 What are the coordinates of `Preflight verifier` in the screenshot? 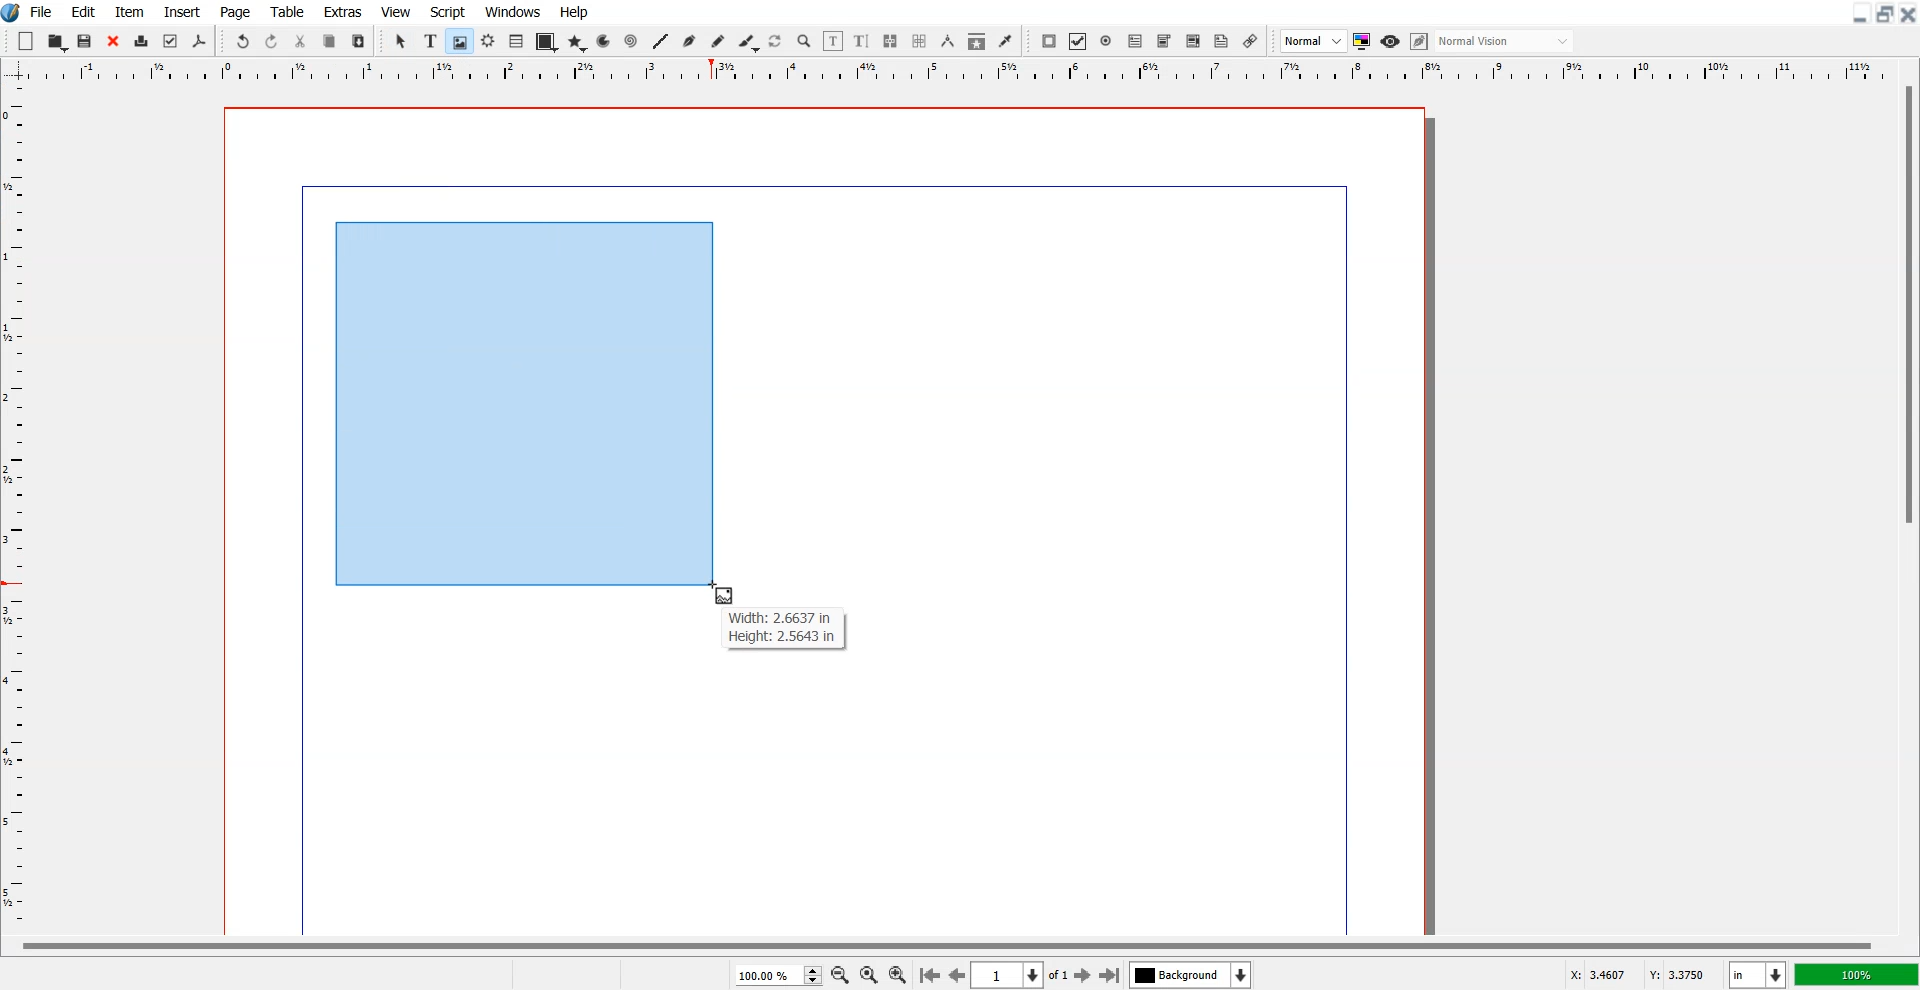 It's located at (171, 42).